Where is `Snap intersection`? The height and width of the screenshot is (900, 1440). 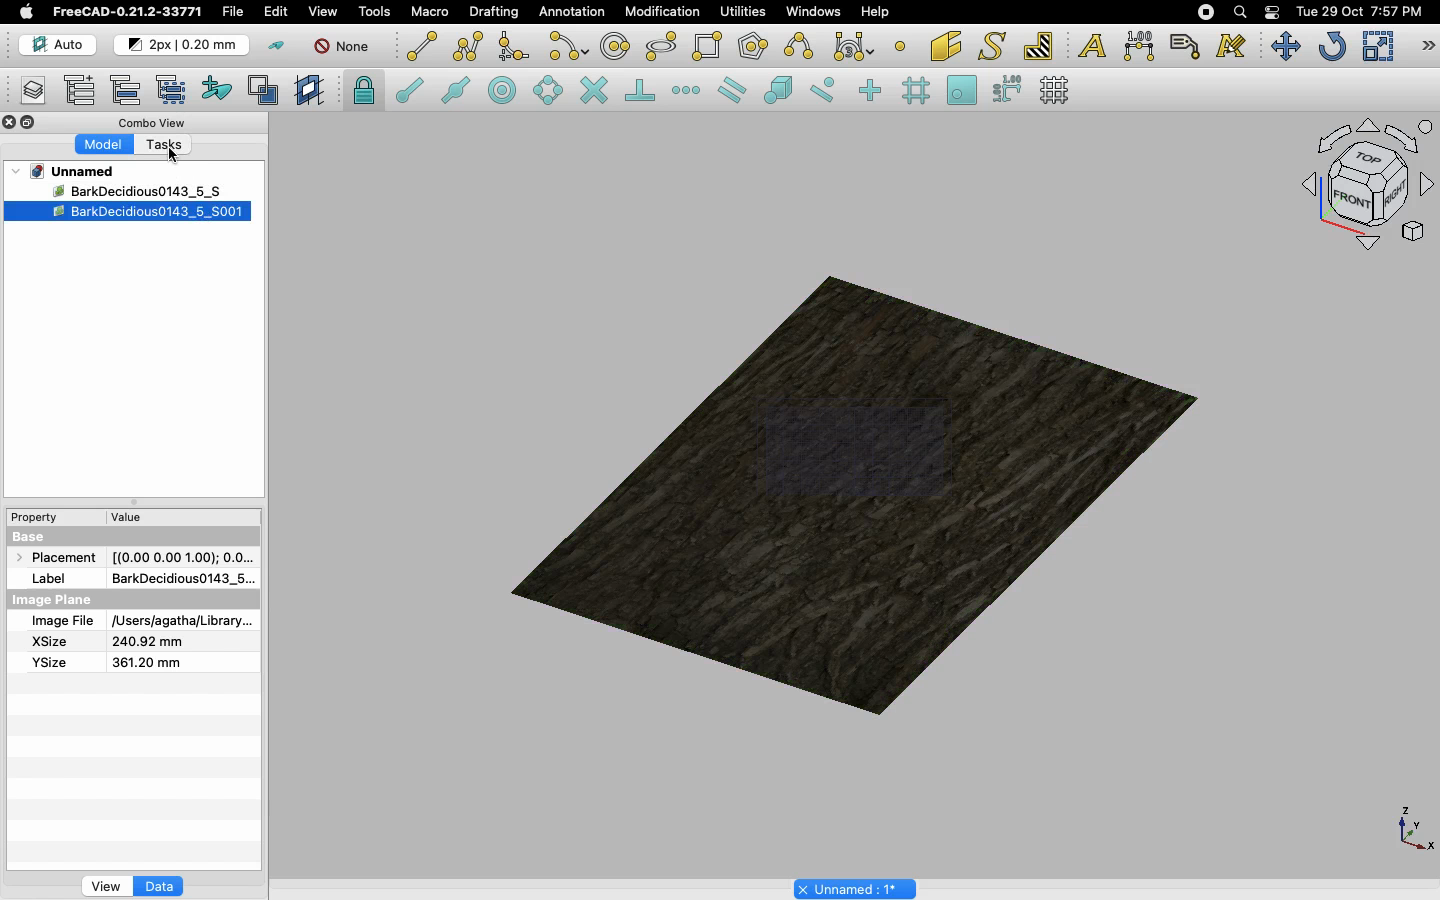 Snap intersection is located at coordinates (595, 92).